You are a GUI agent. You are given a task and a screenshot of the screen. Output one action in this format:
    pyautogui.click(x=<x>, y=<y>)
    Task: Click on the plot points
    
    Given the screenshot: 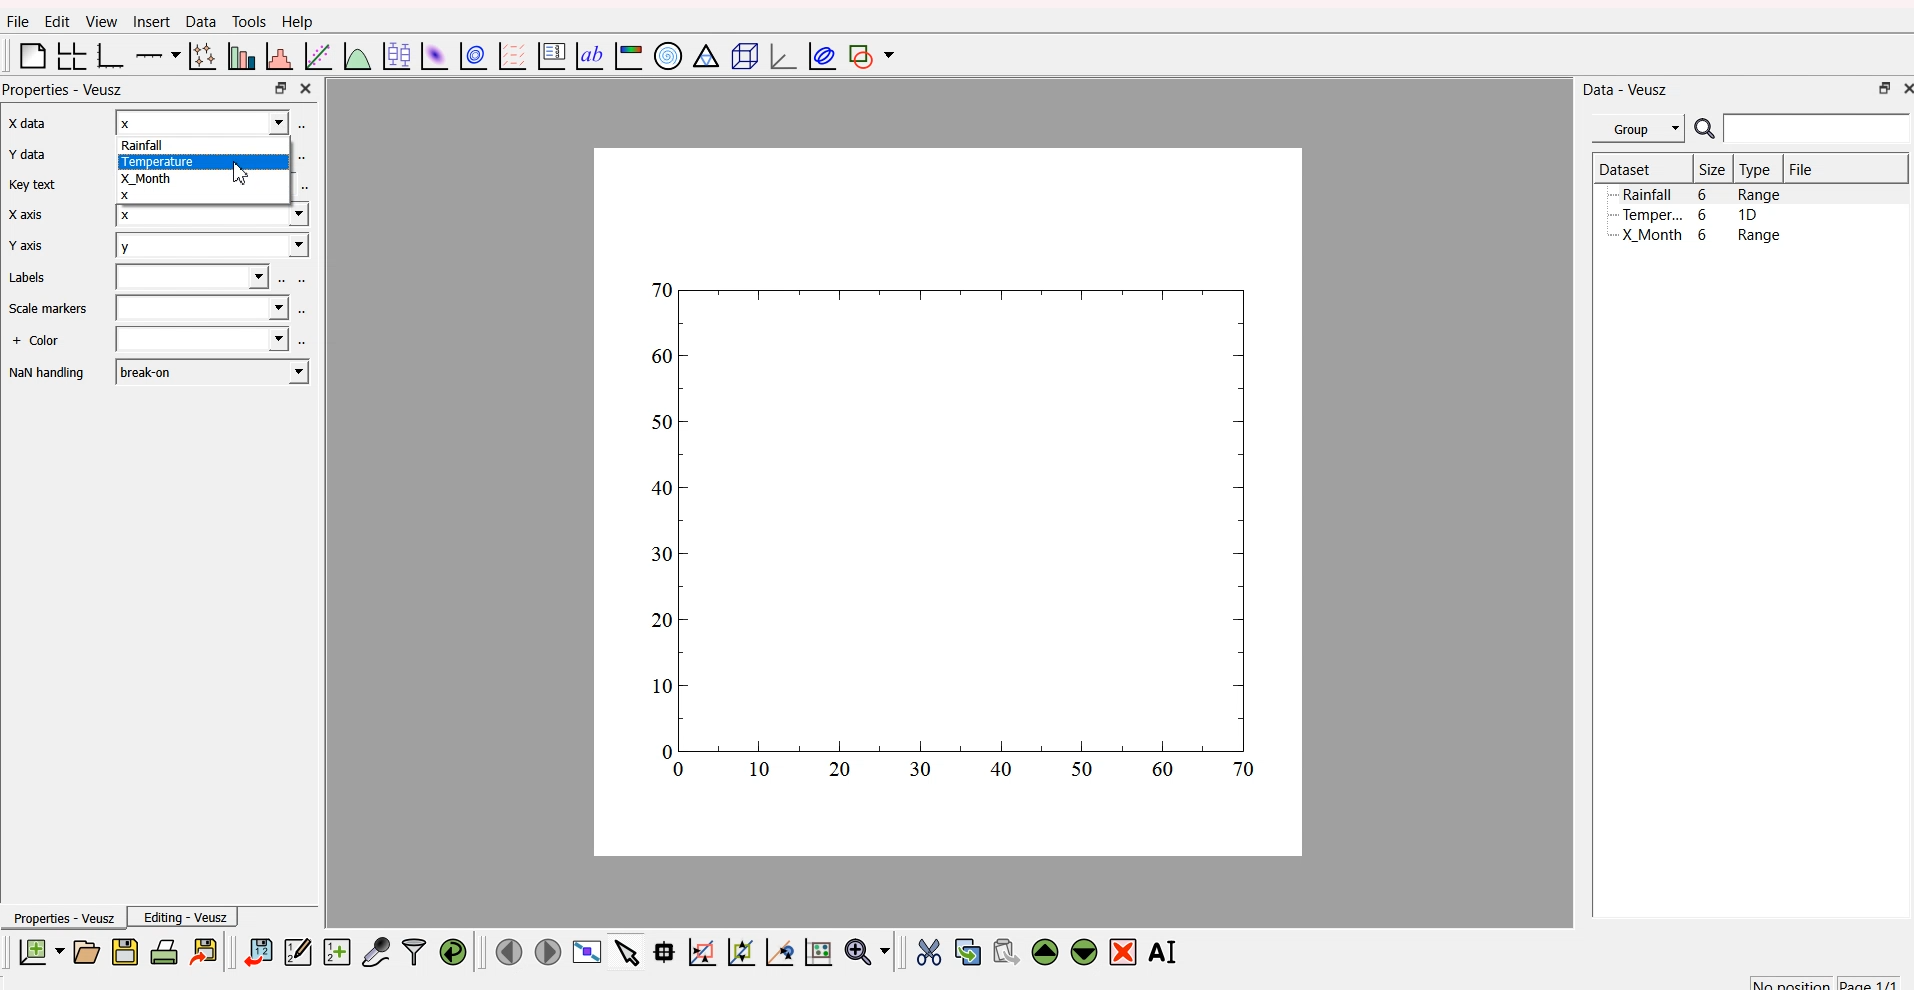 What is the action you would take?
    pyautogui.click(x=200, y=56)
    